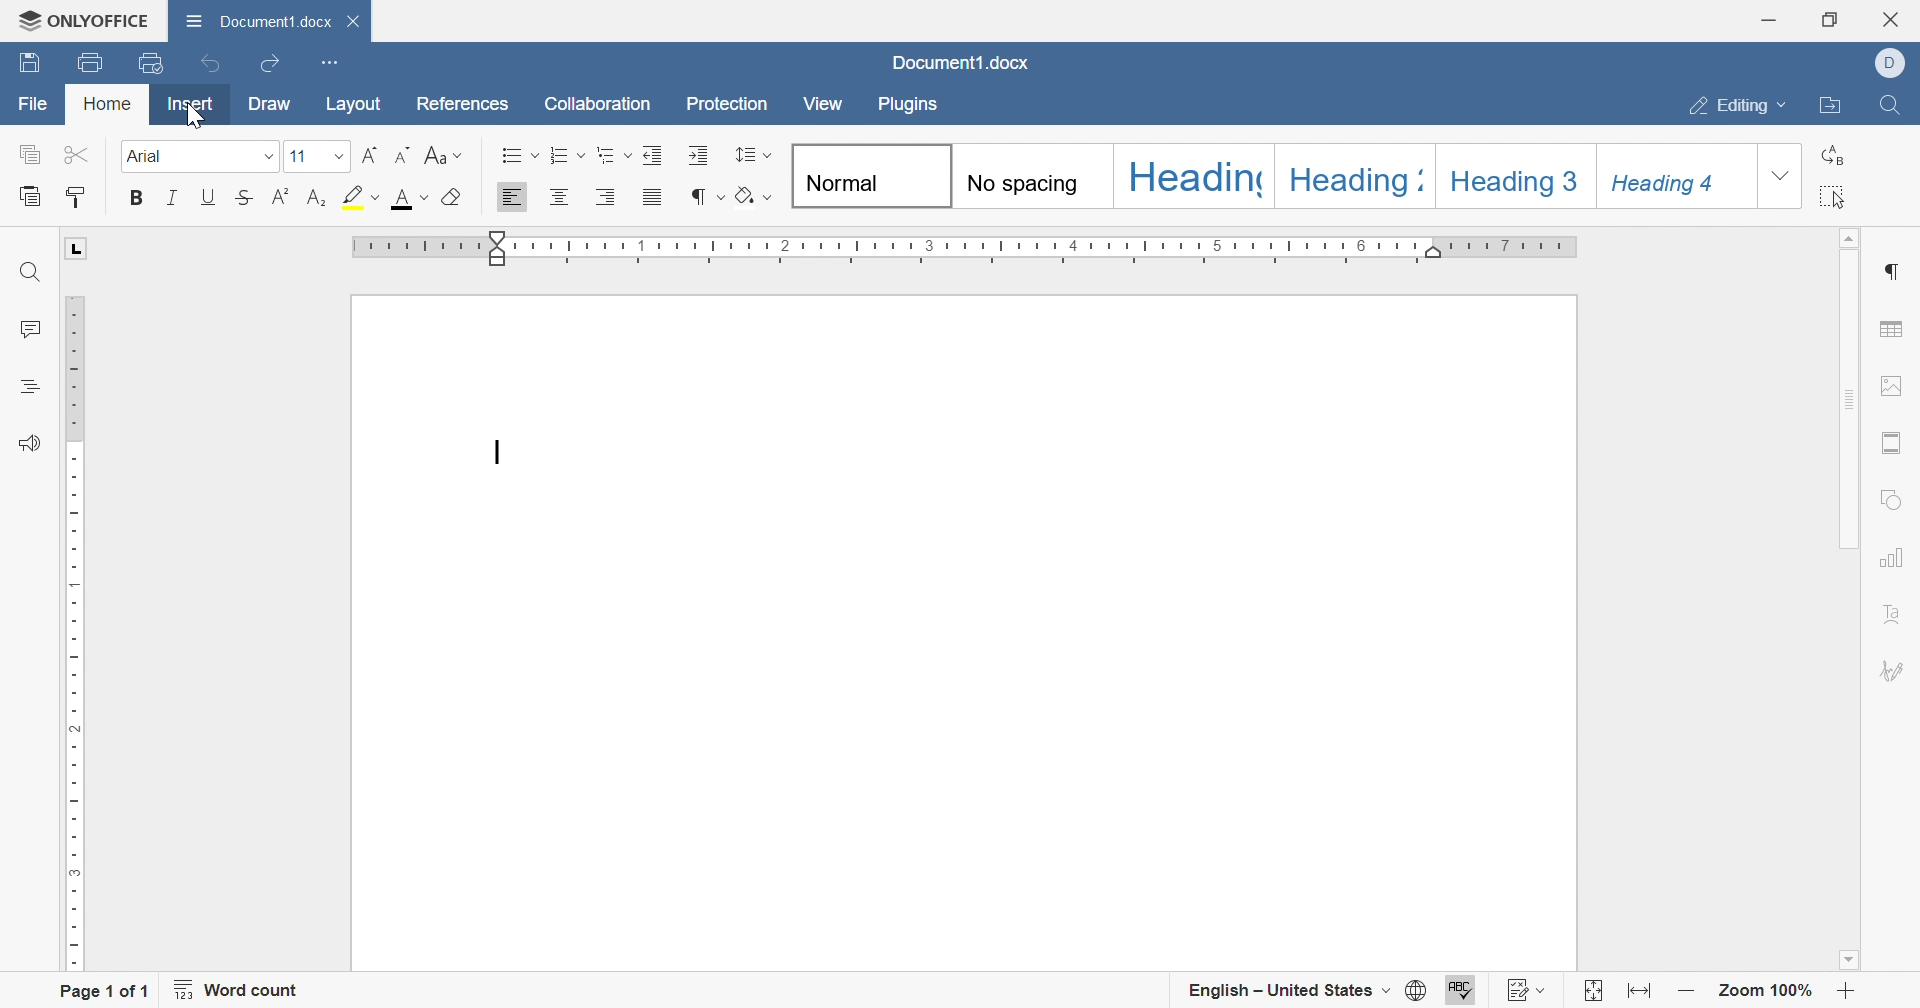 This screenshot has height=1008, width=1920. I want to click on Highlight color, so click(357, 197).